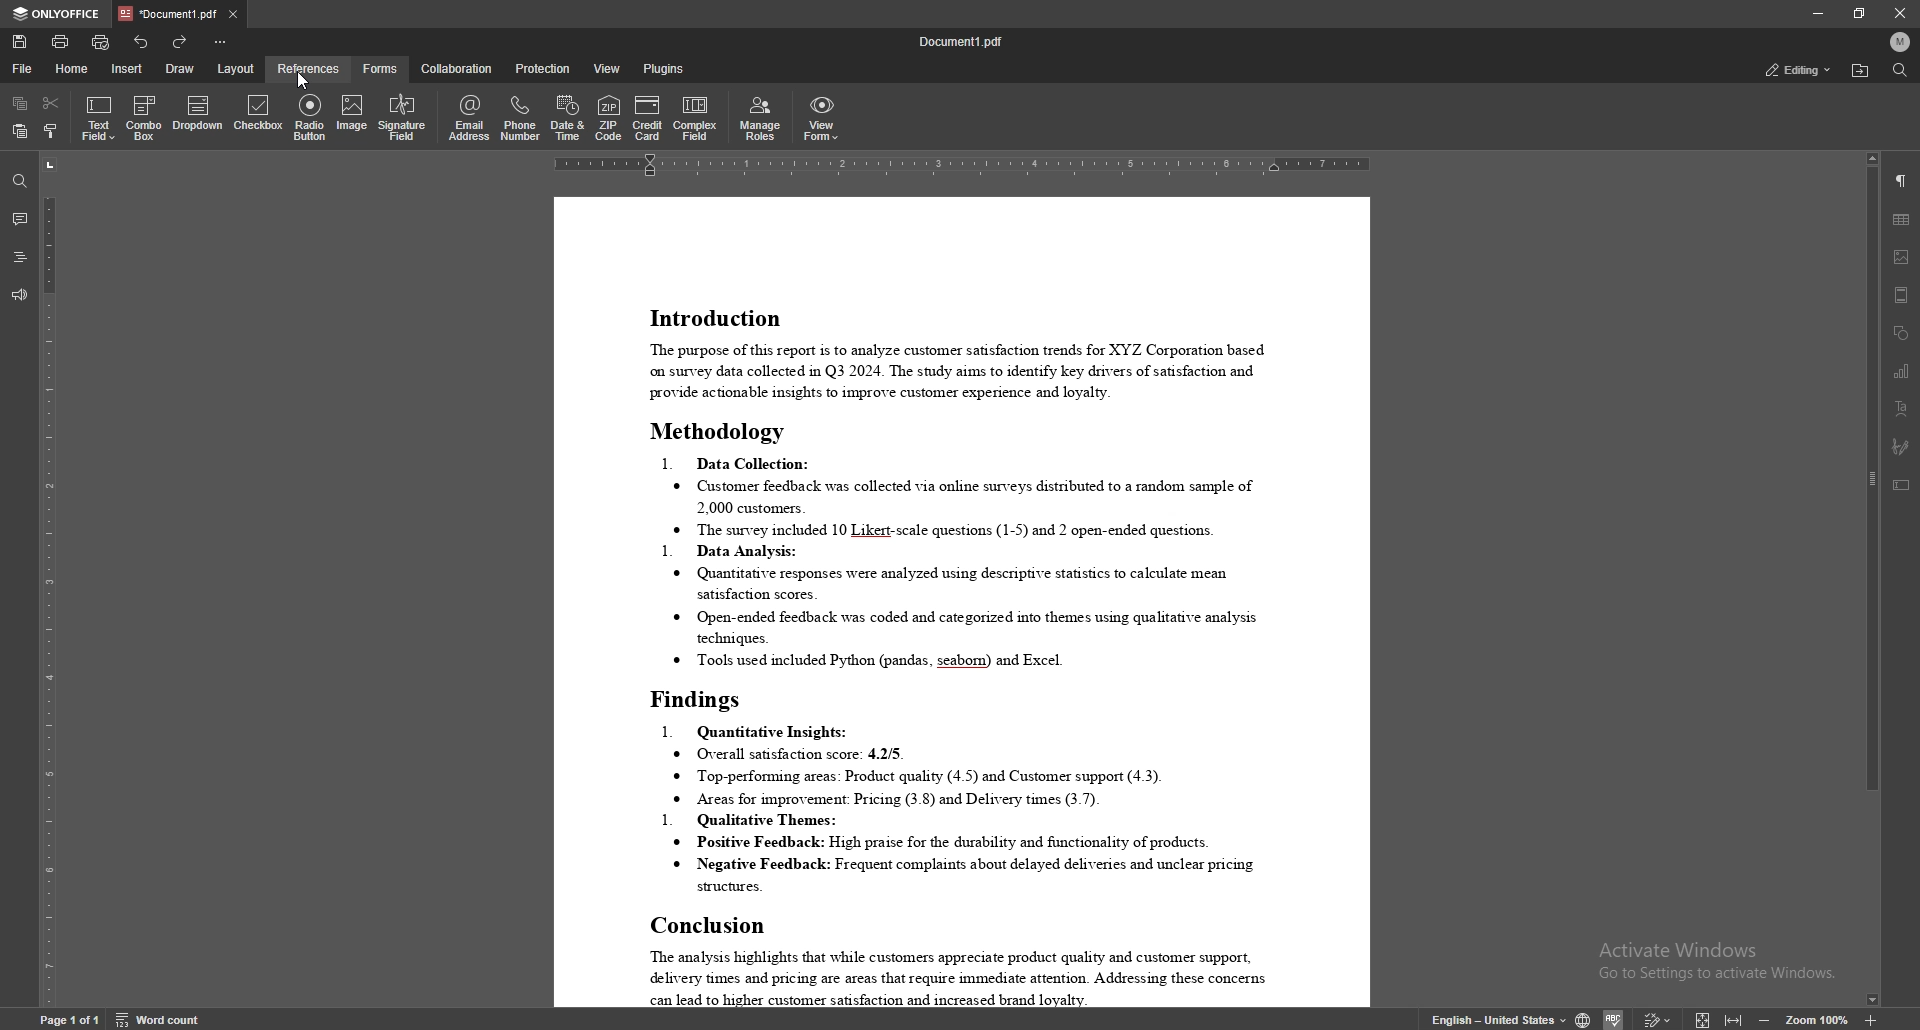 Image resolution: width=1920 pixels, height=1030 pixels. I want to click on paragraph, so click(1901, 181).